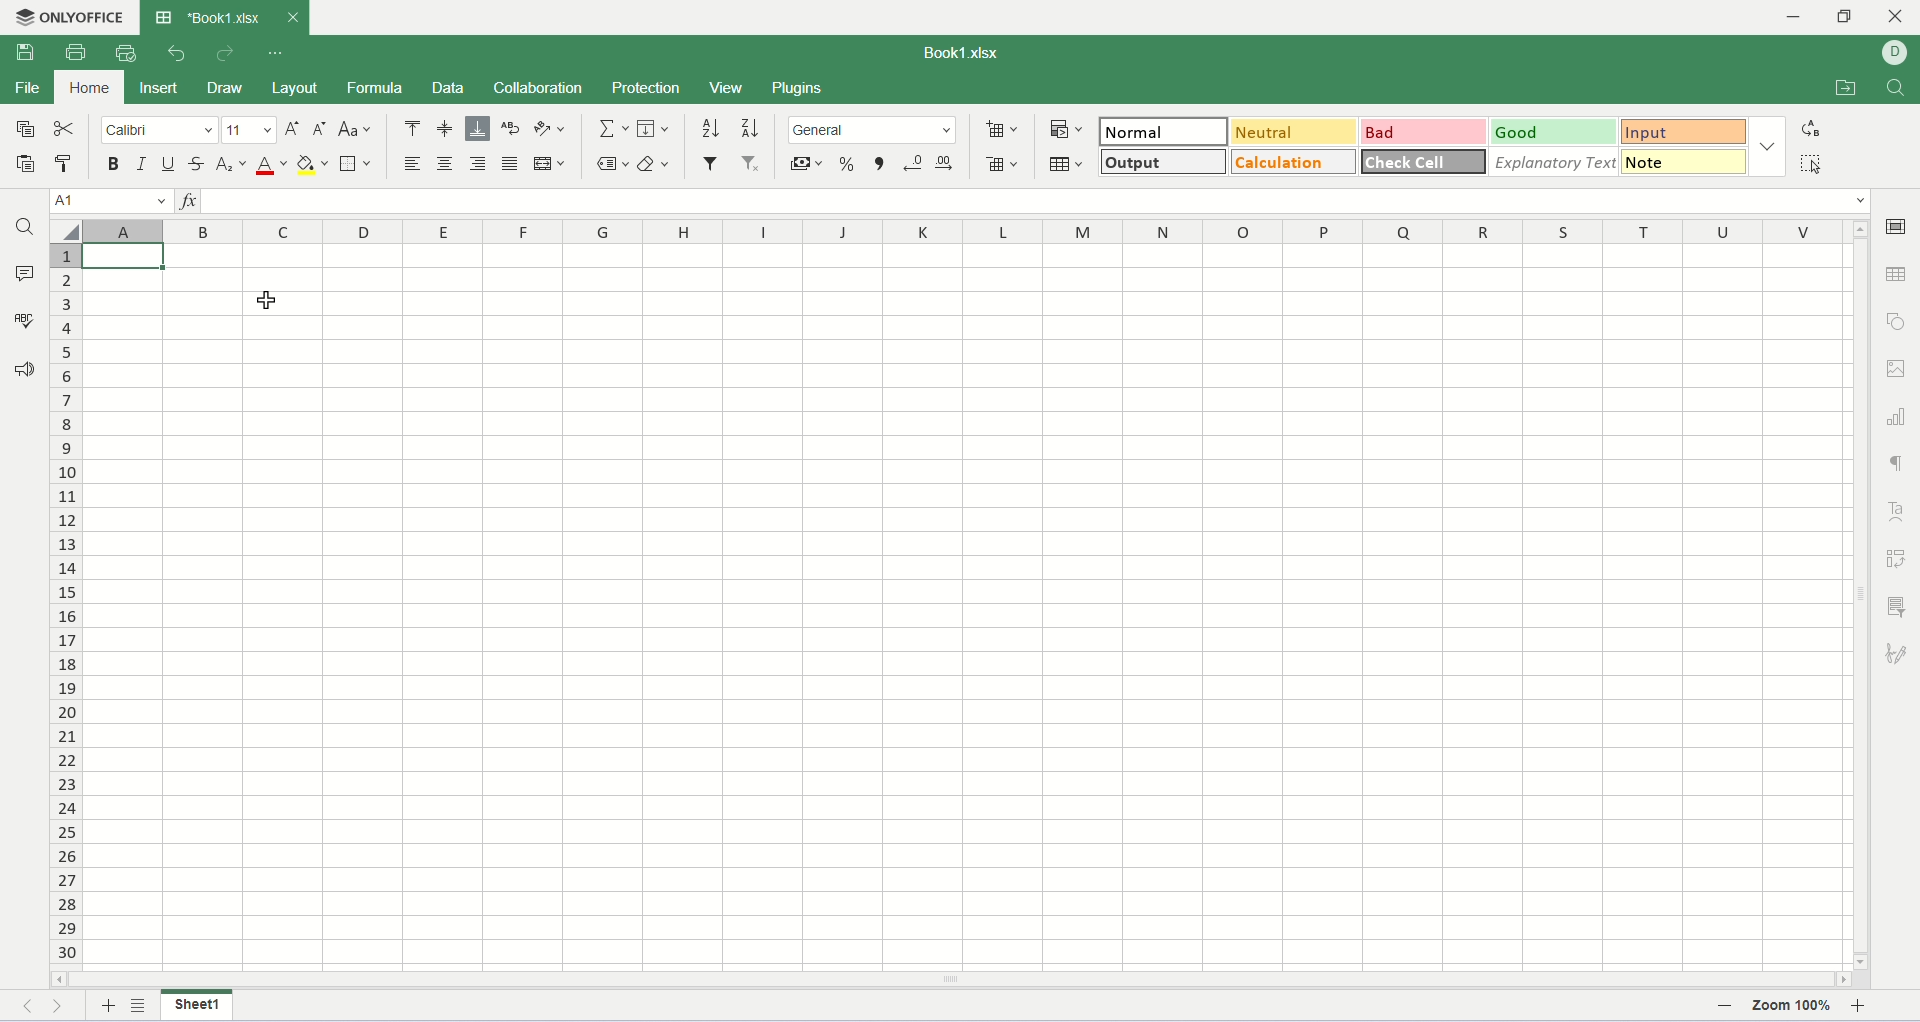 The width and height of the screenshot is (1920, 1022). Describe the element at coordinates (1685, 162) in the screenshot. I see `note` at that location.